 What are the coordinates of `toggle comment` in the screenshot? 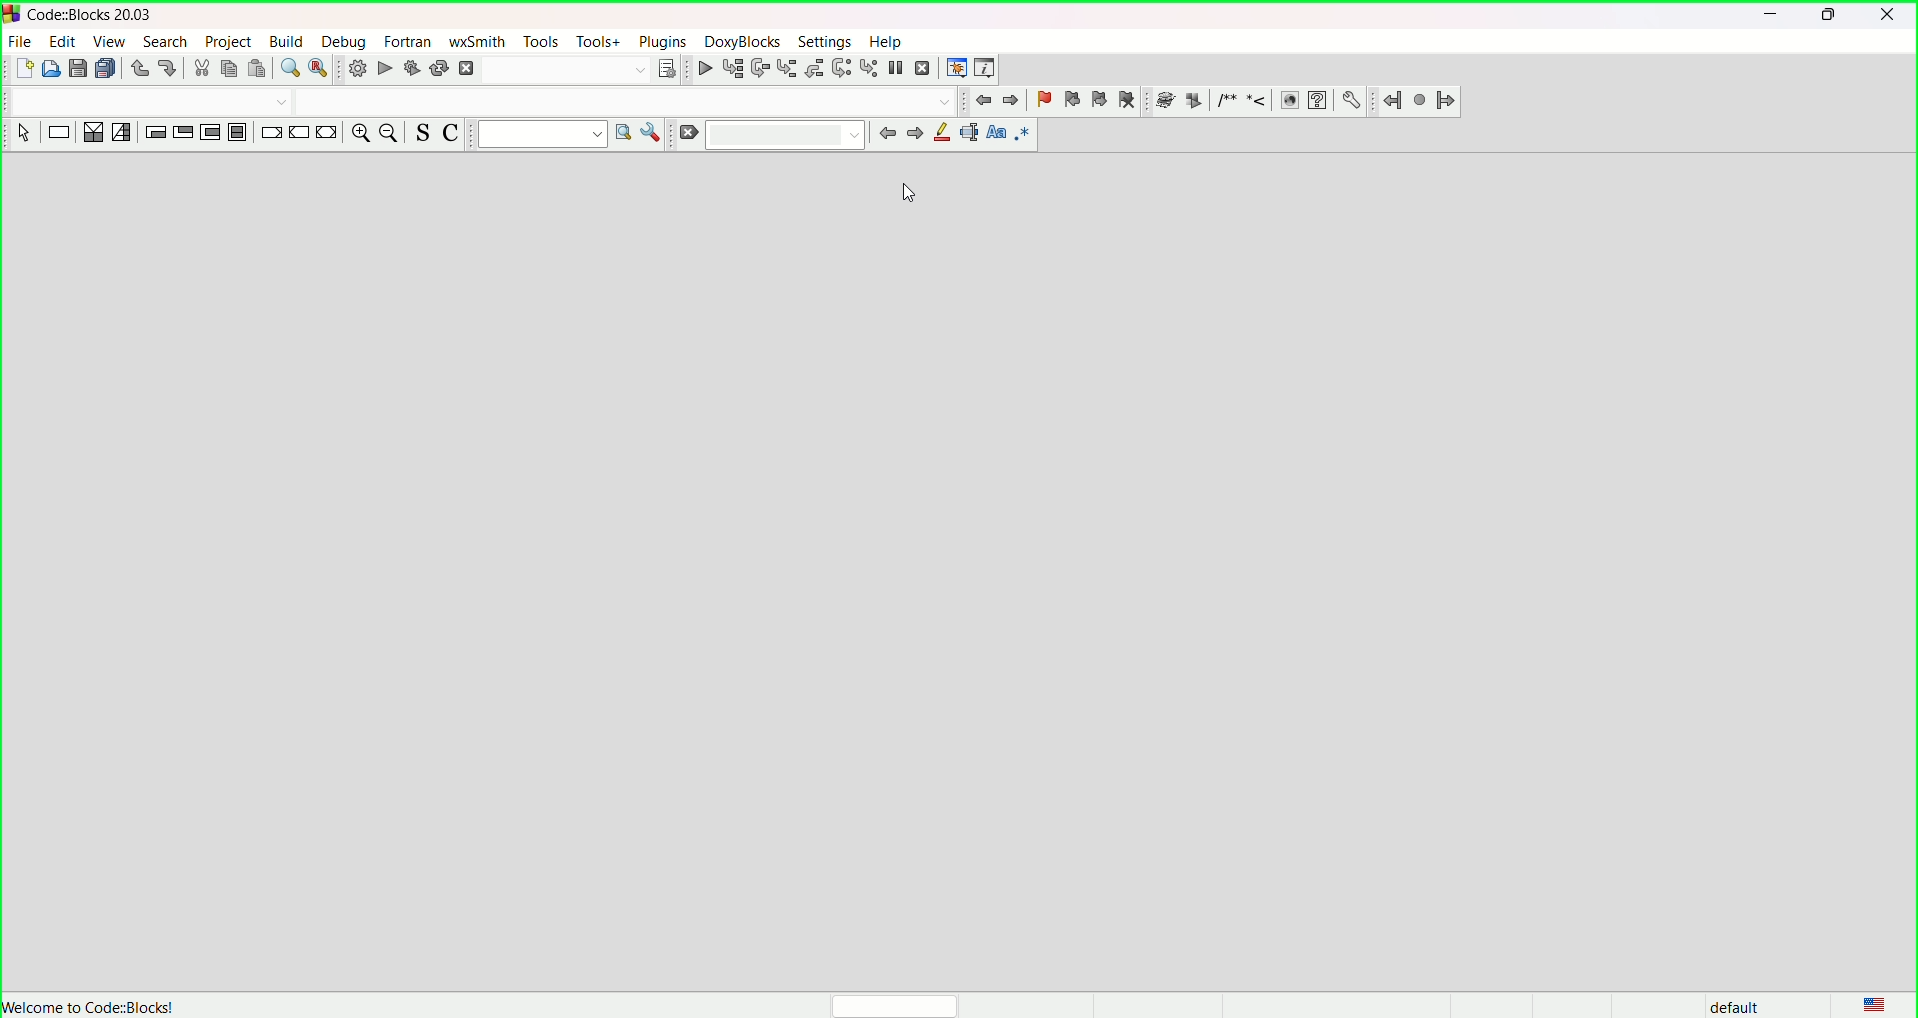 It's located at (451, 135).